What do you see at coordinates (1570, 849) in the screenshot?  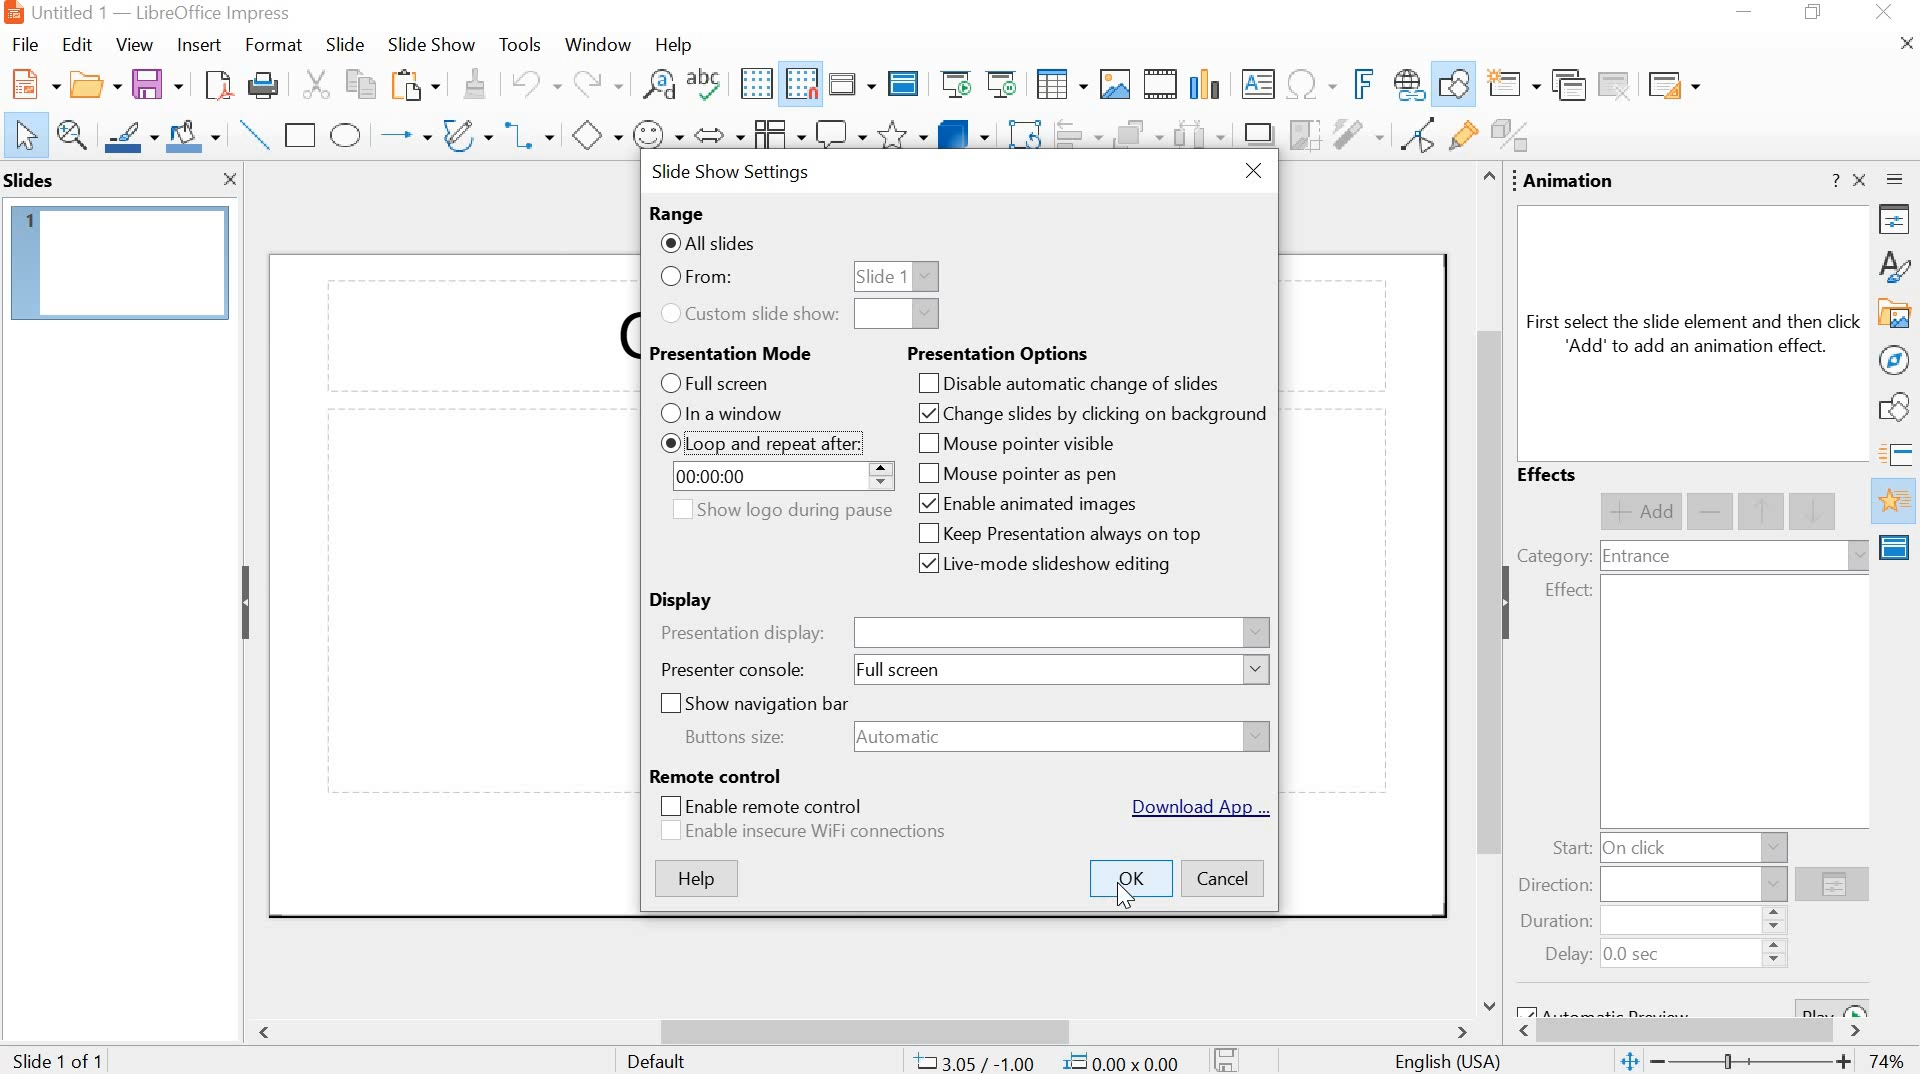 I see `start` at bounding box center [1570, 849].